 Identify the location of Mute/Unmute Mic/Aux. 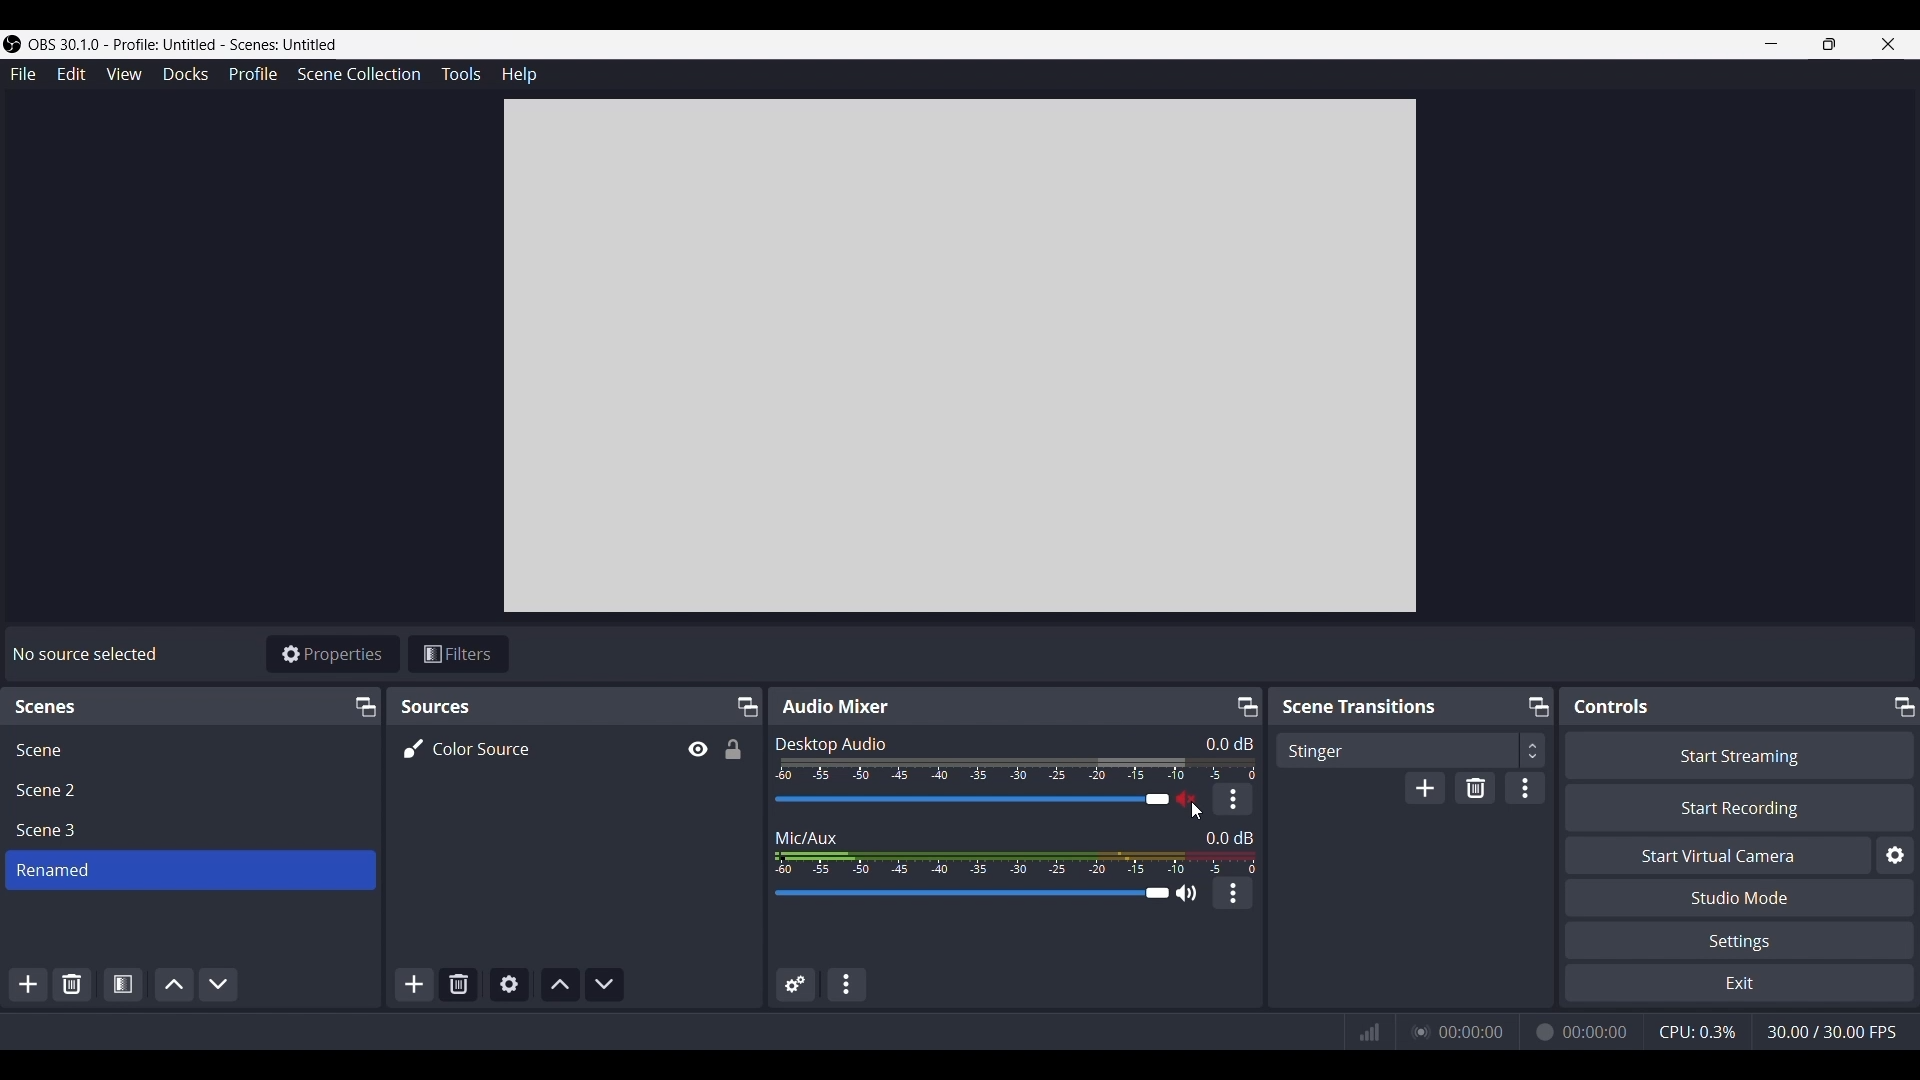
(1187, 892).